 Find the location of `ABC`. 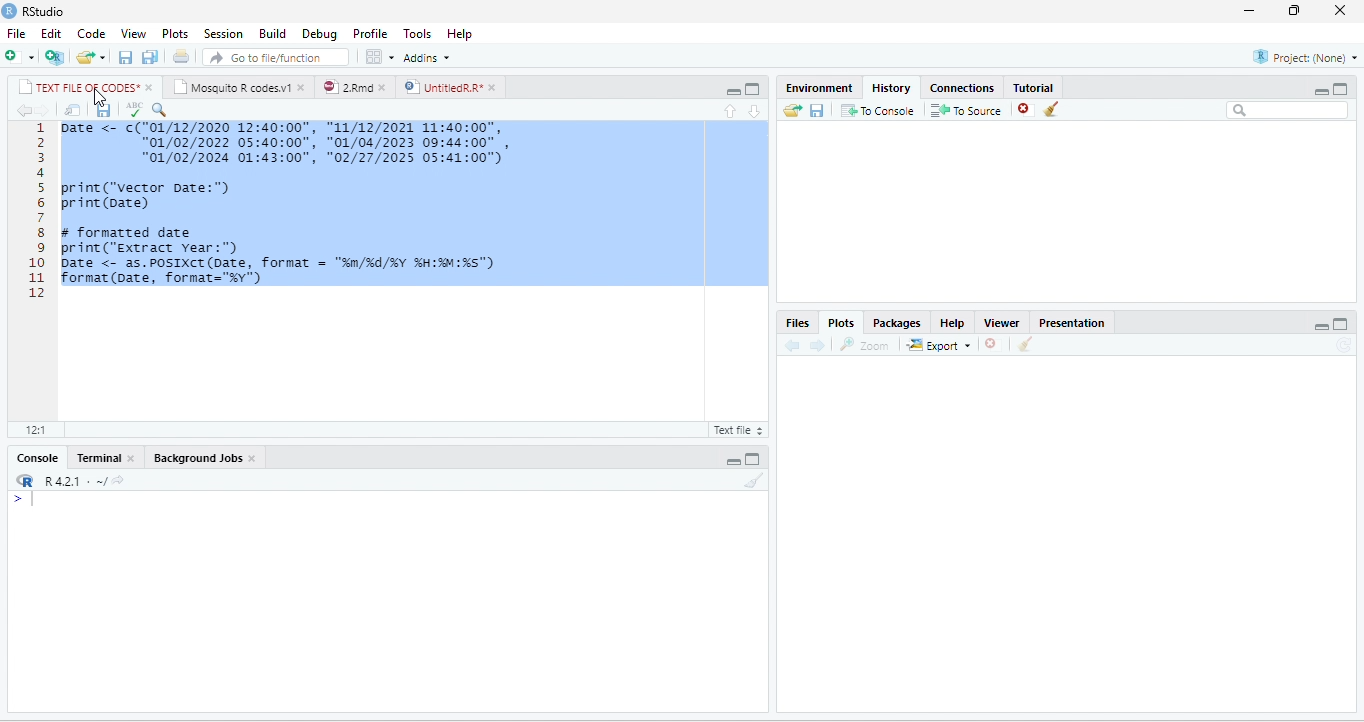

ABC is located at coordinates (135, 109).